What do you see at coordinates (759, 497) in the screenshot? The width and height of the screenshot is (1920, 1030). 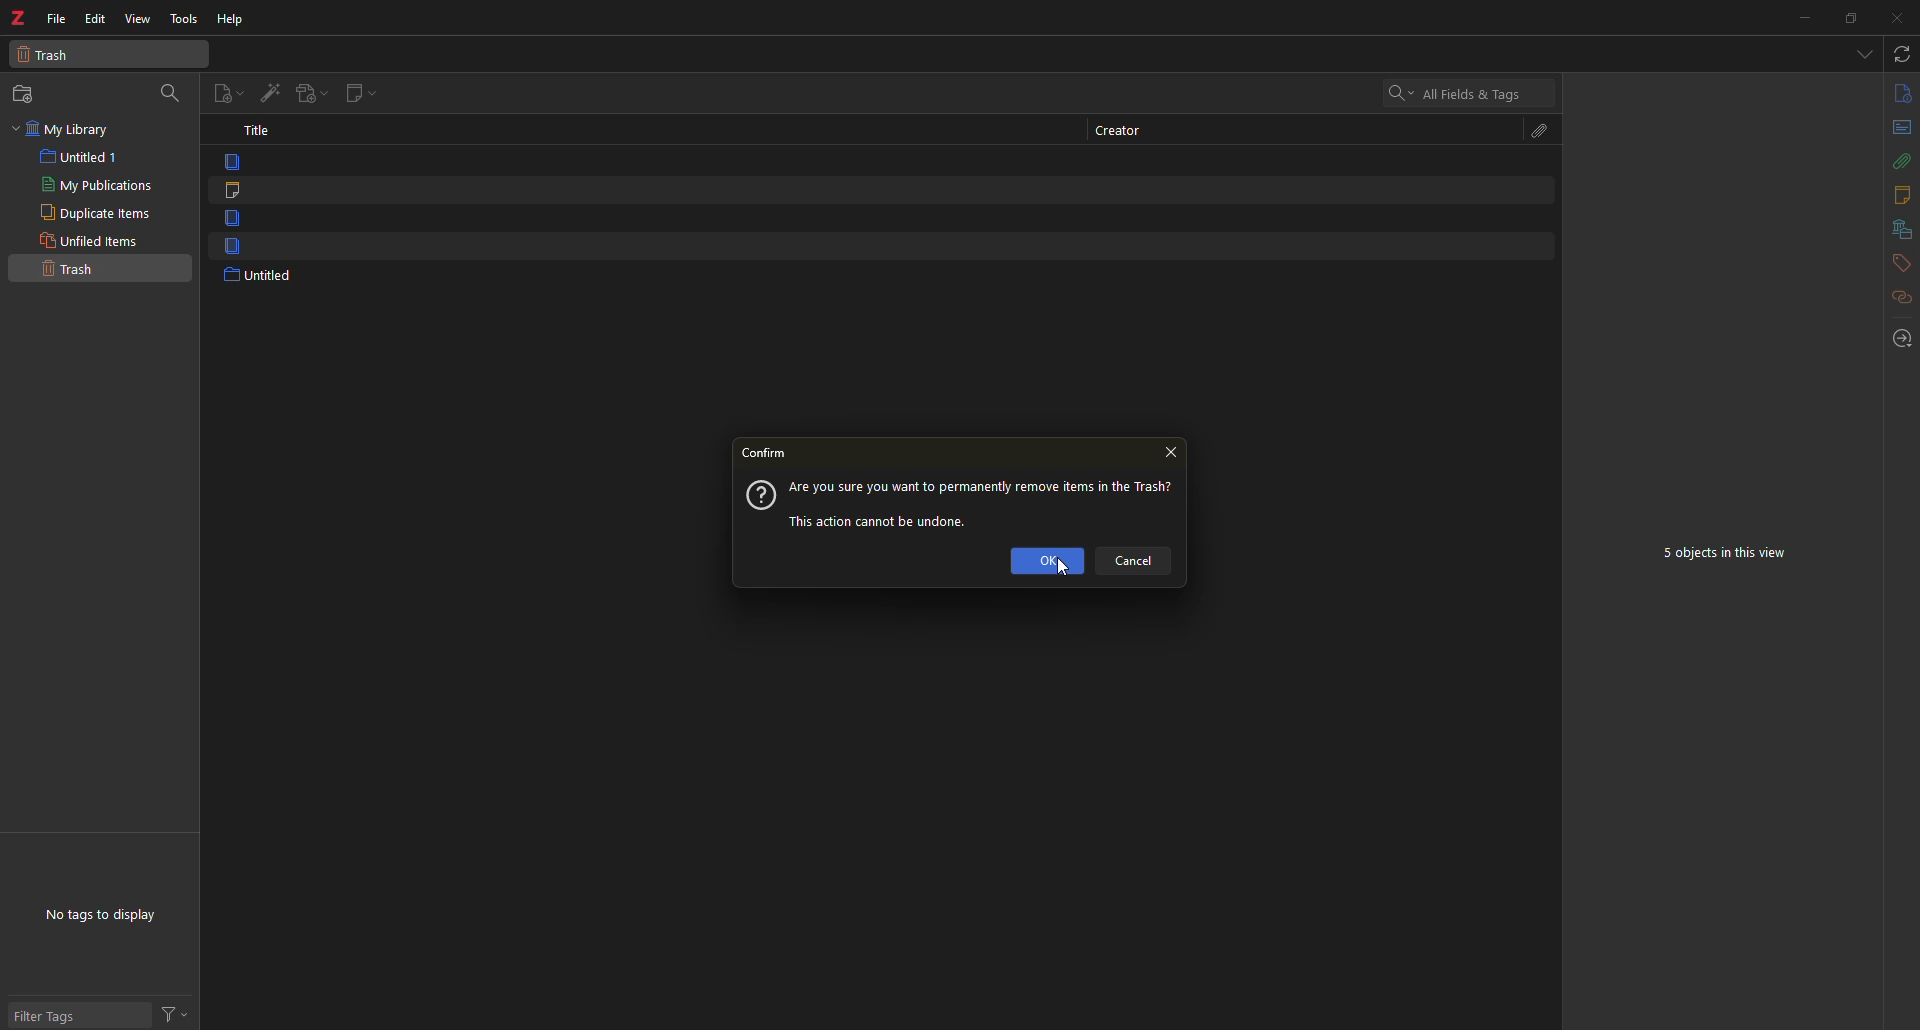 I see `?` at bounding box center [759, 497].